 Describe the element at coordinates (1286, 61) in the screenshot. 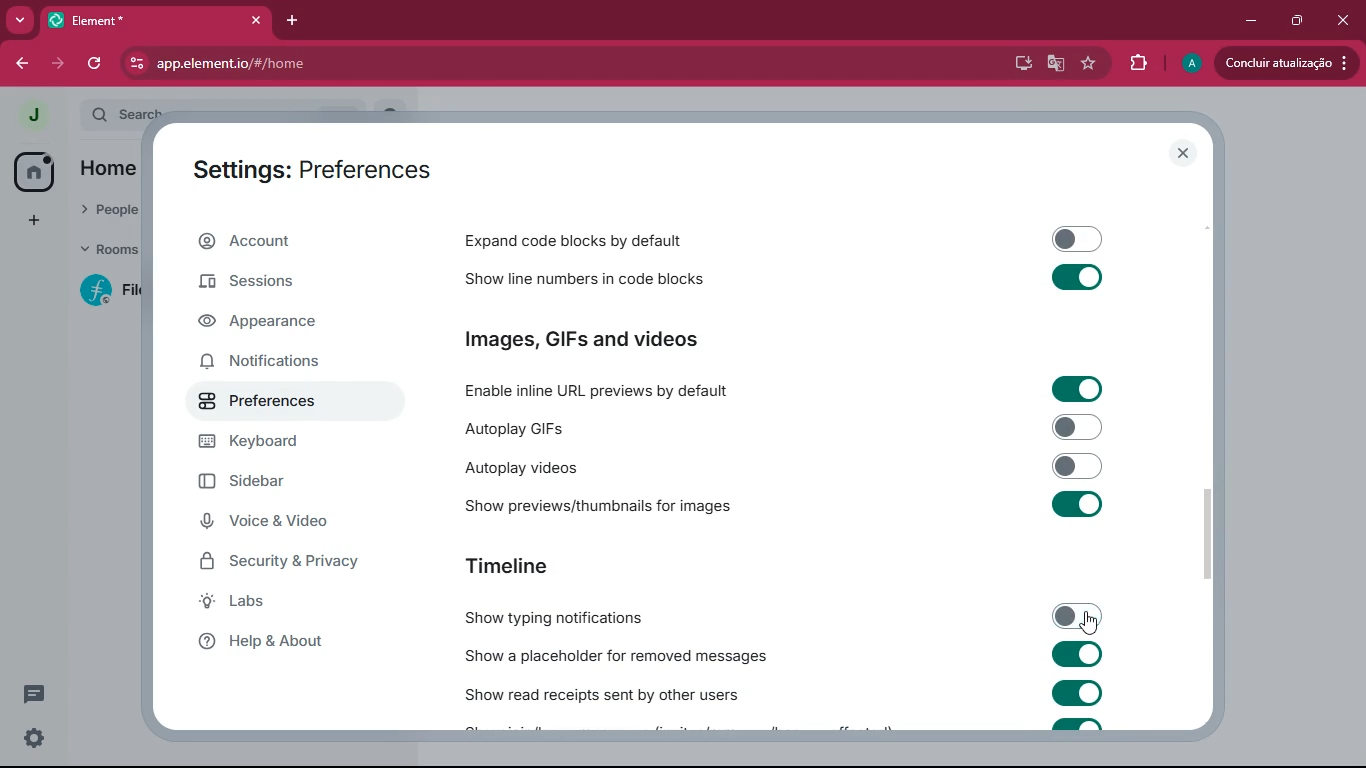

I see `update` at that location.